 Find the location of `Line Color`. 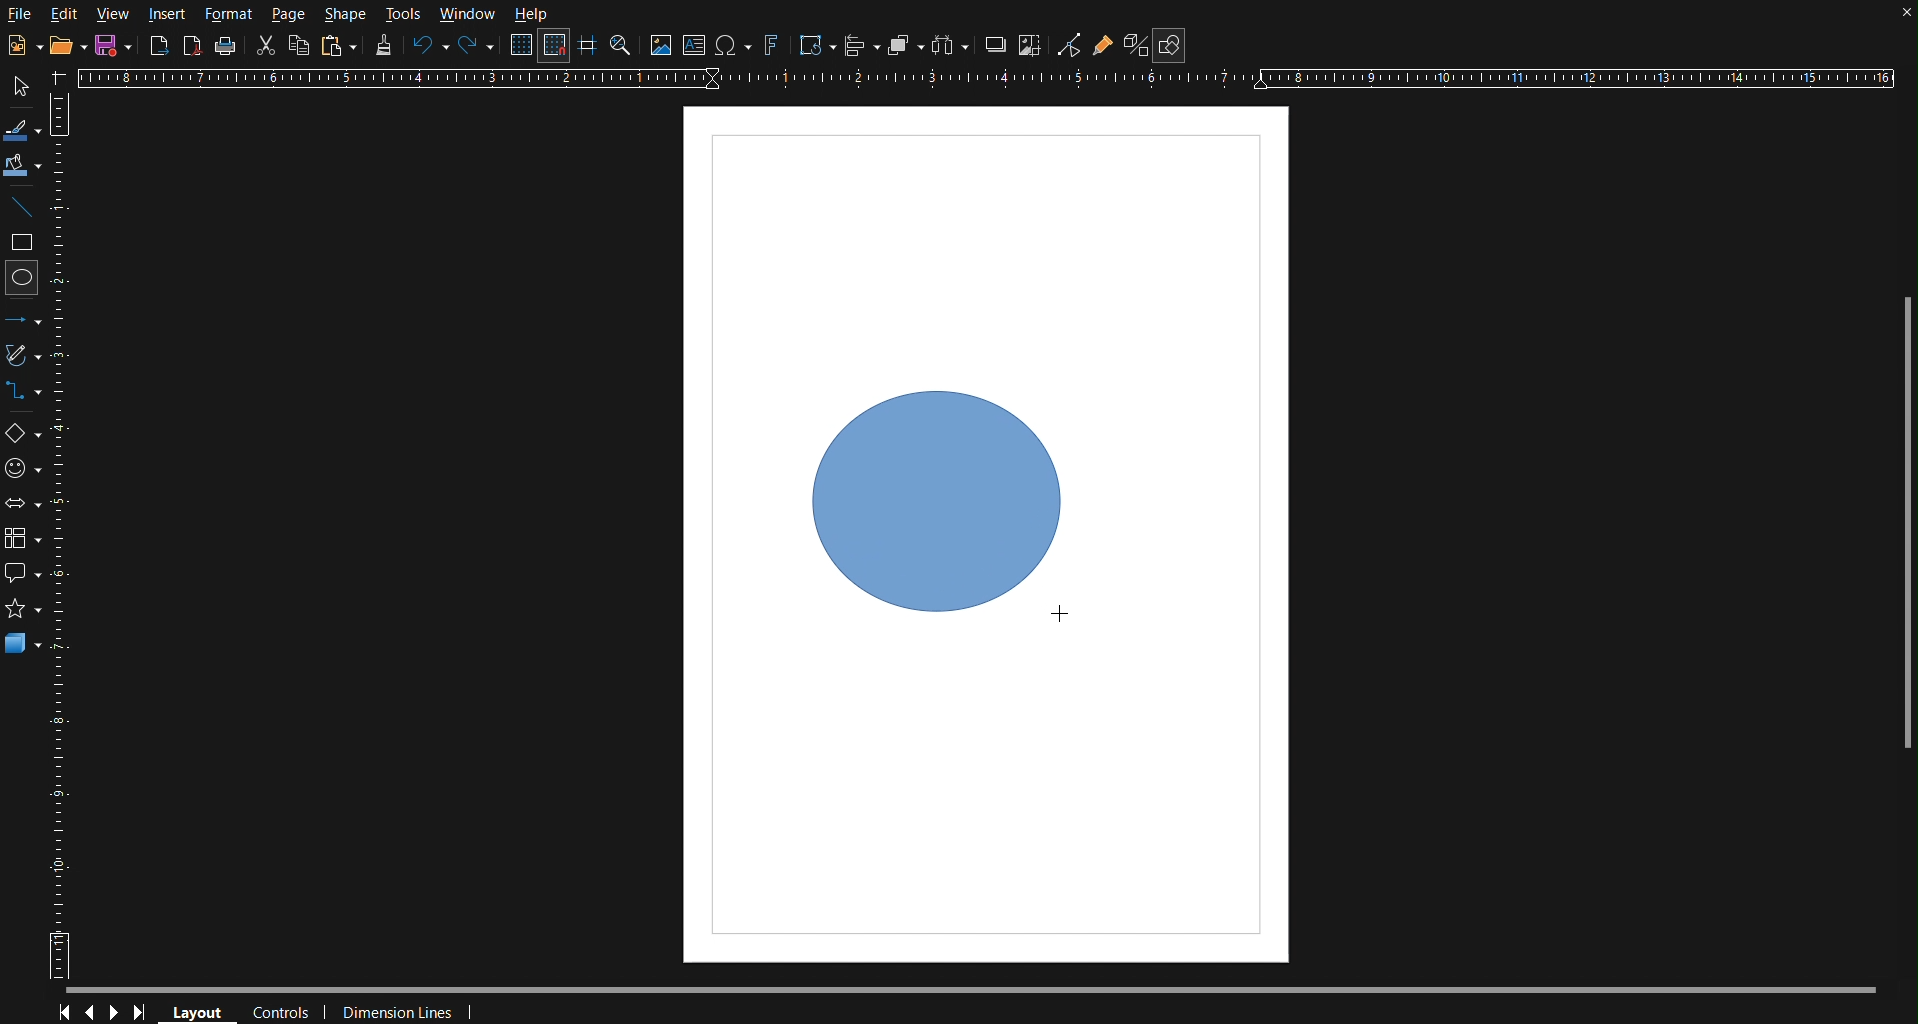

Line Color is located at coordinates (26, 128).